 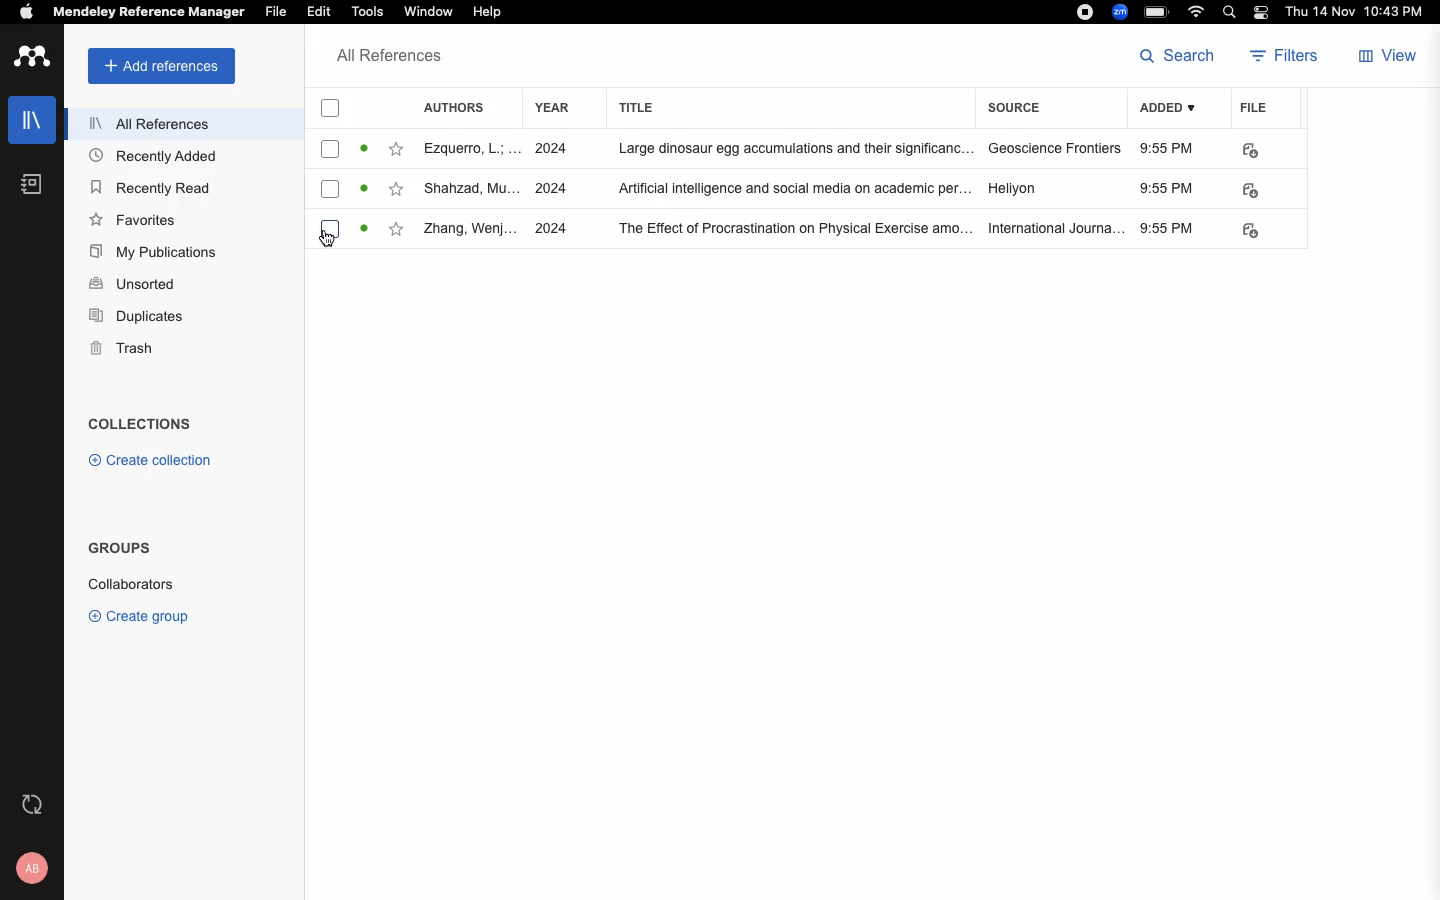 What do you see at coordinates (133, 283) in the screenshot?
I see `Unsorted` at bounding box center [133, 283].